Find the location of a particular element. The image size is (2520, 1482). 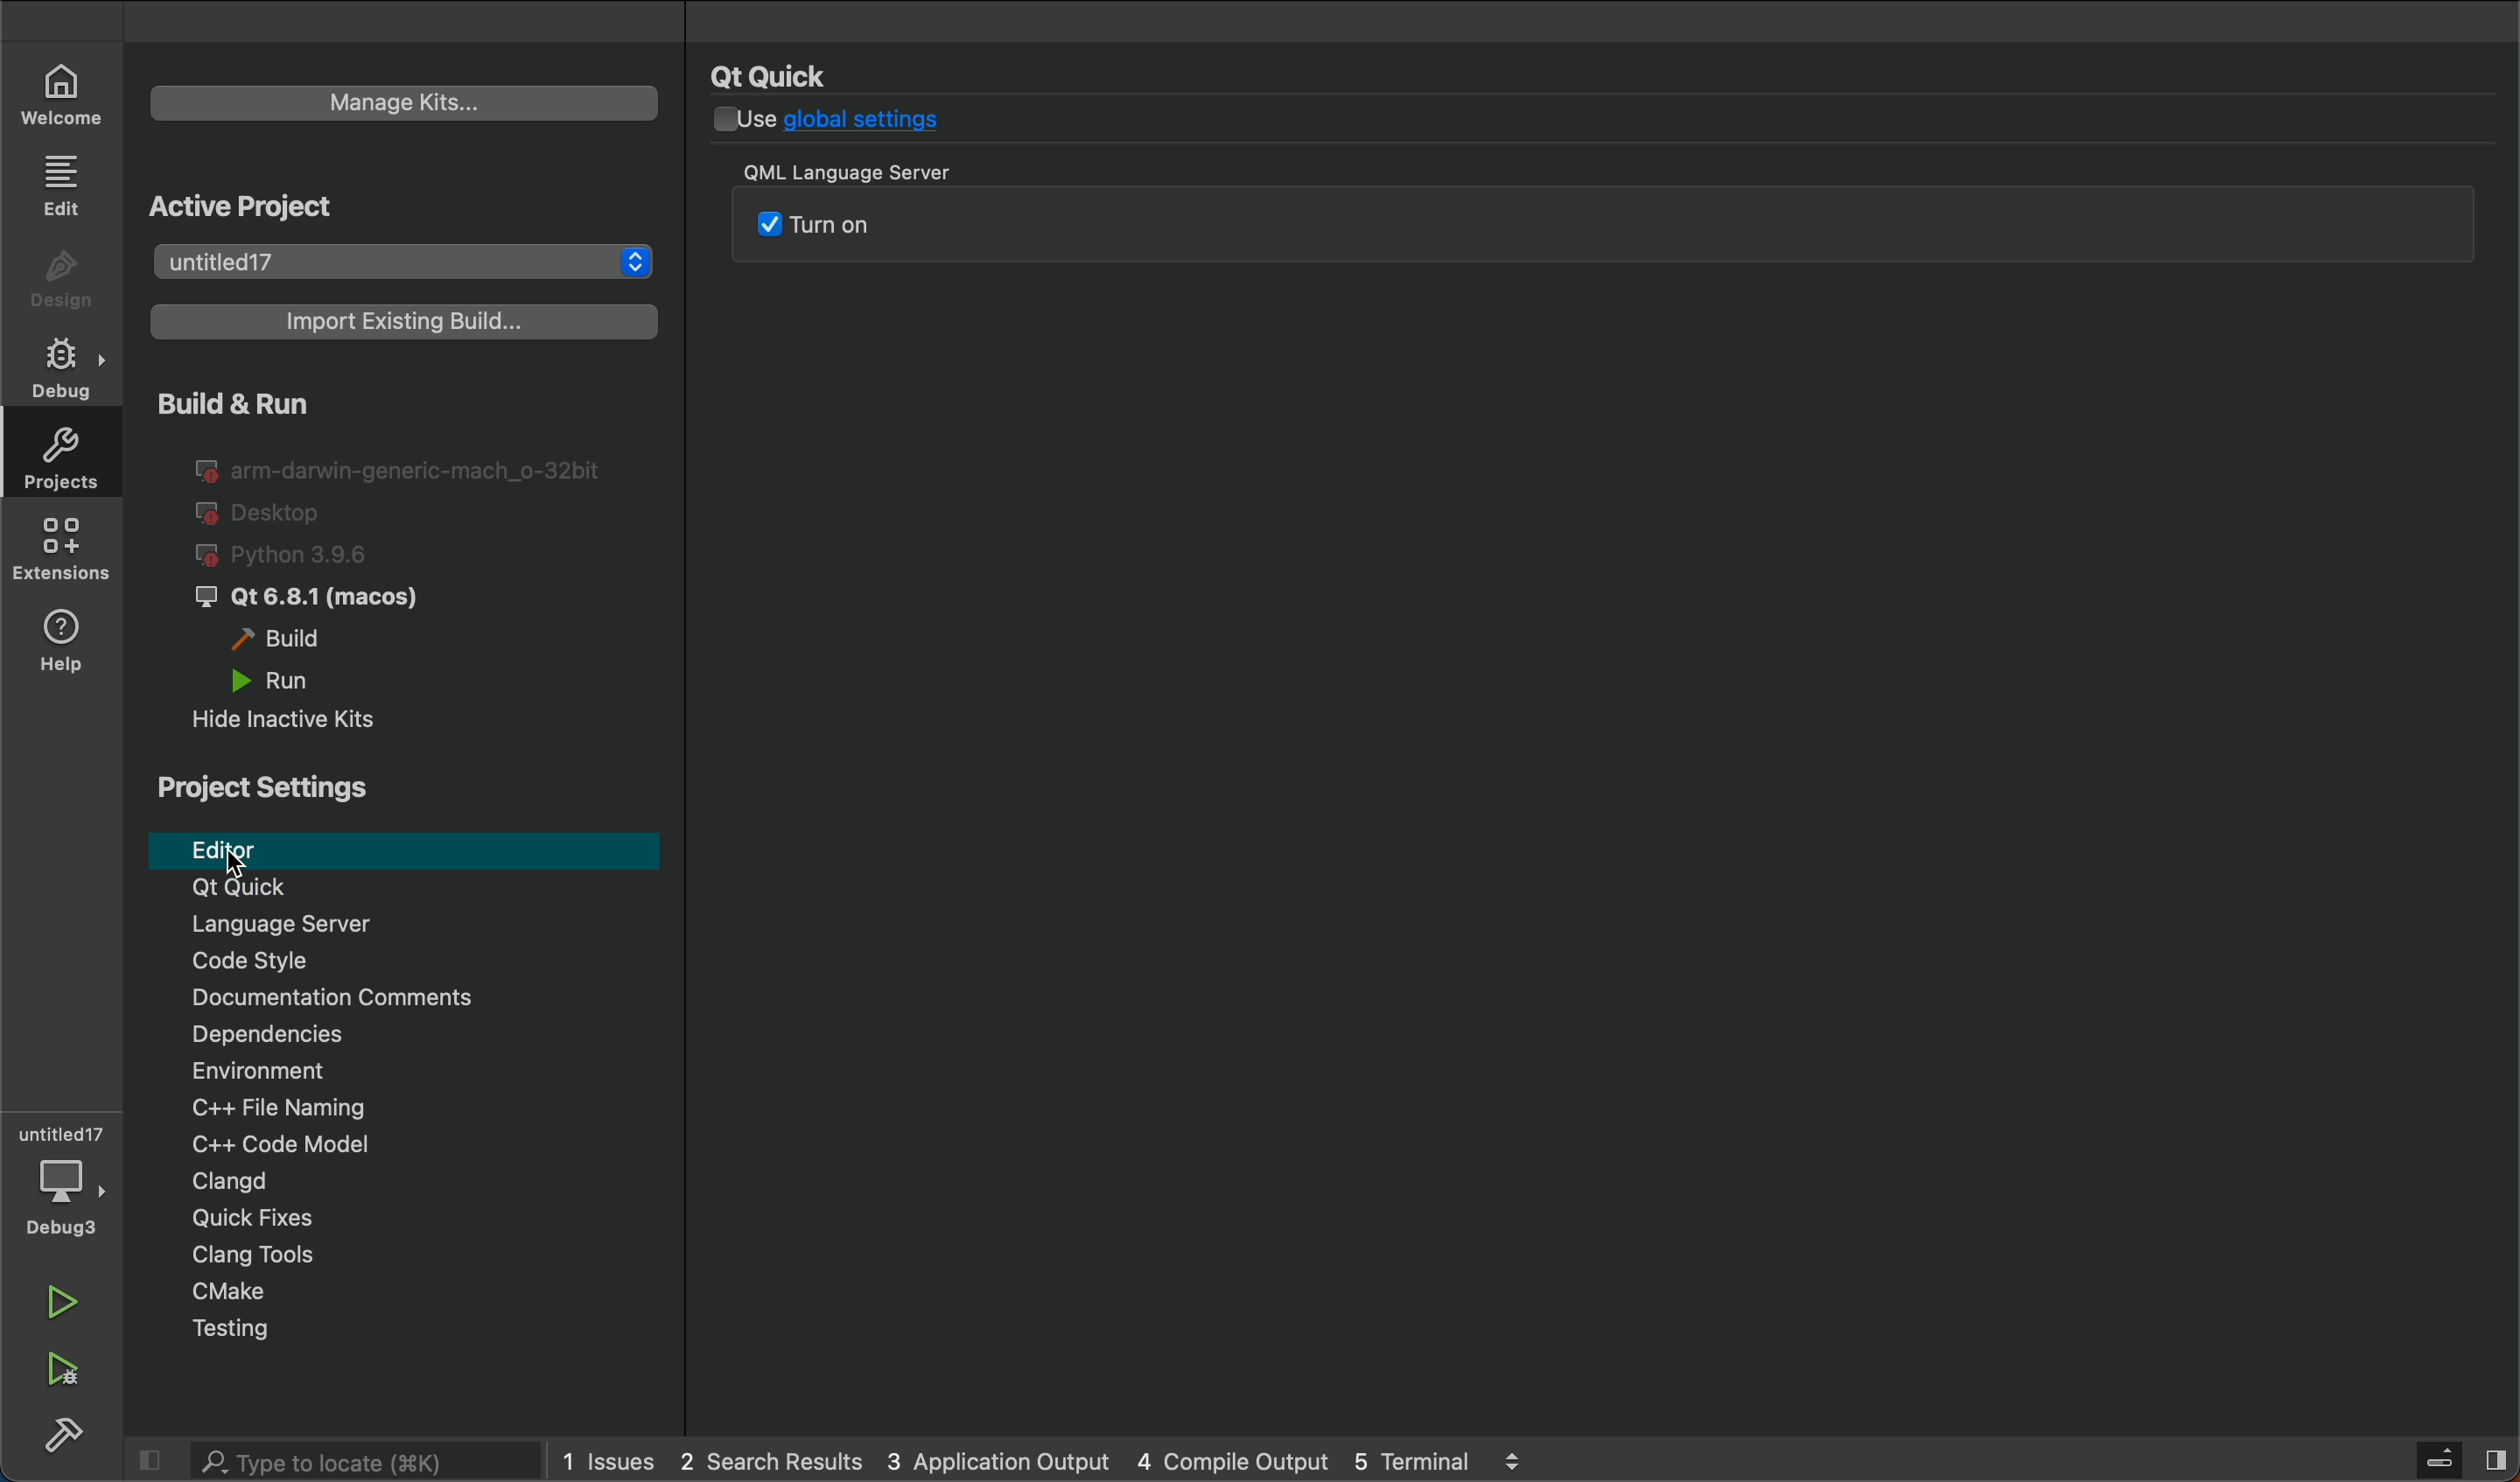

code modal is located at coordinates (425, 1146).